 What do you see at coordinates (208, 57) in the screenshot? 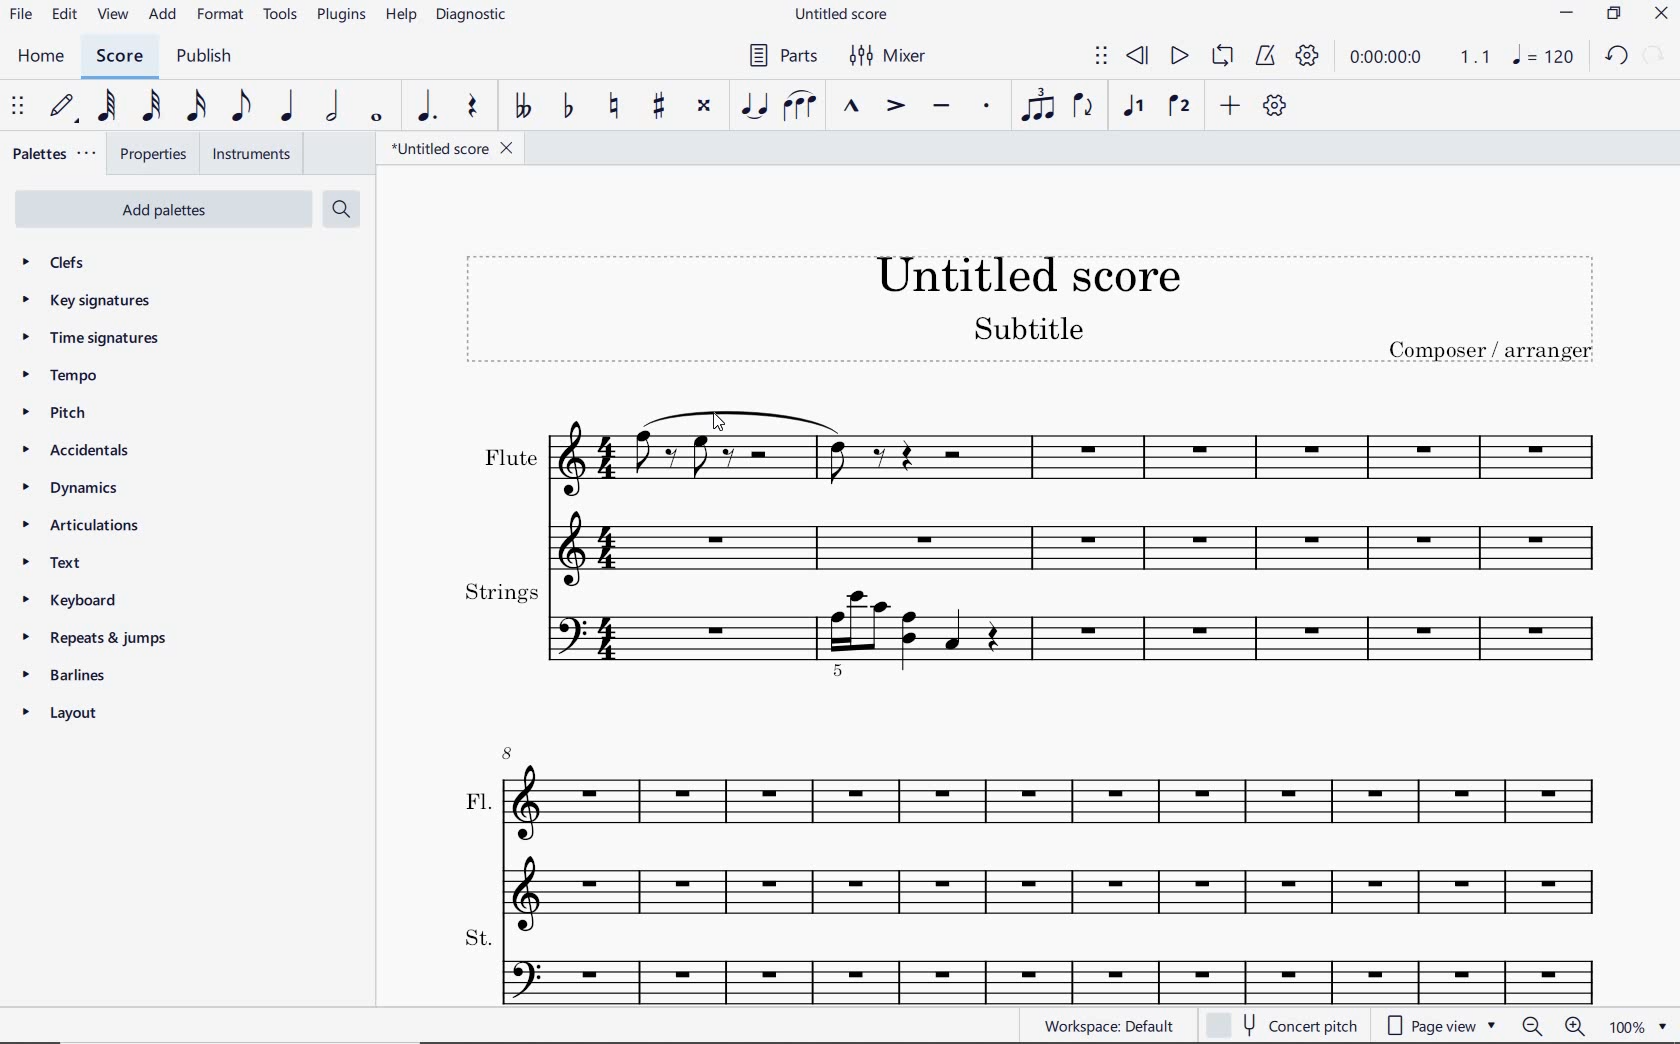
I see `PUBLISH` at bounding box center [208, 57].